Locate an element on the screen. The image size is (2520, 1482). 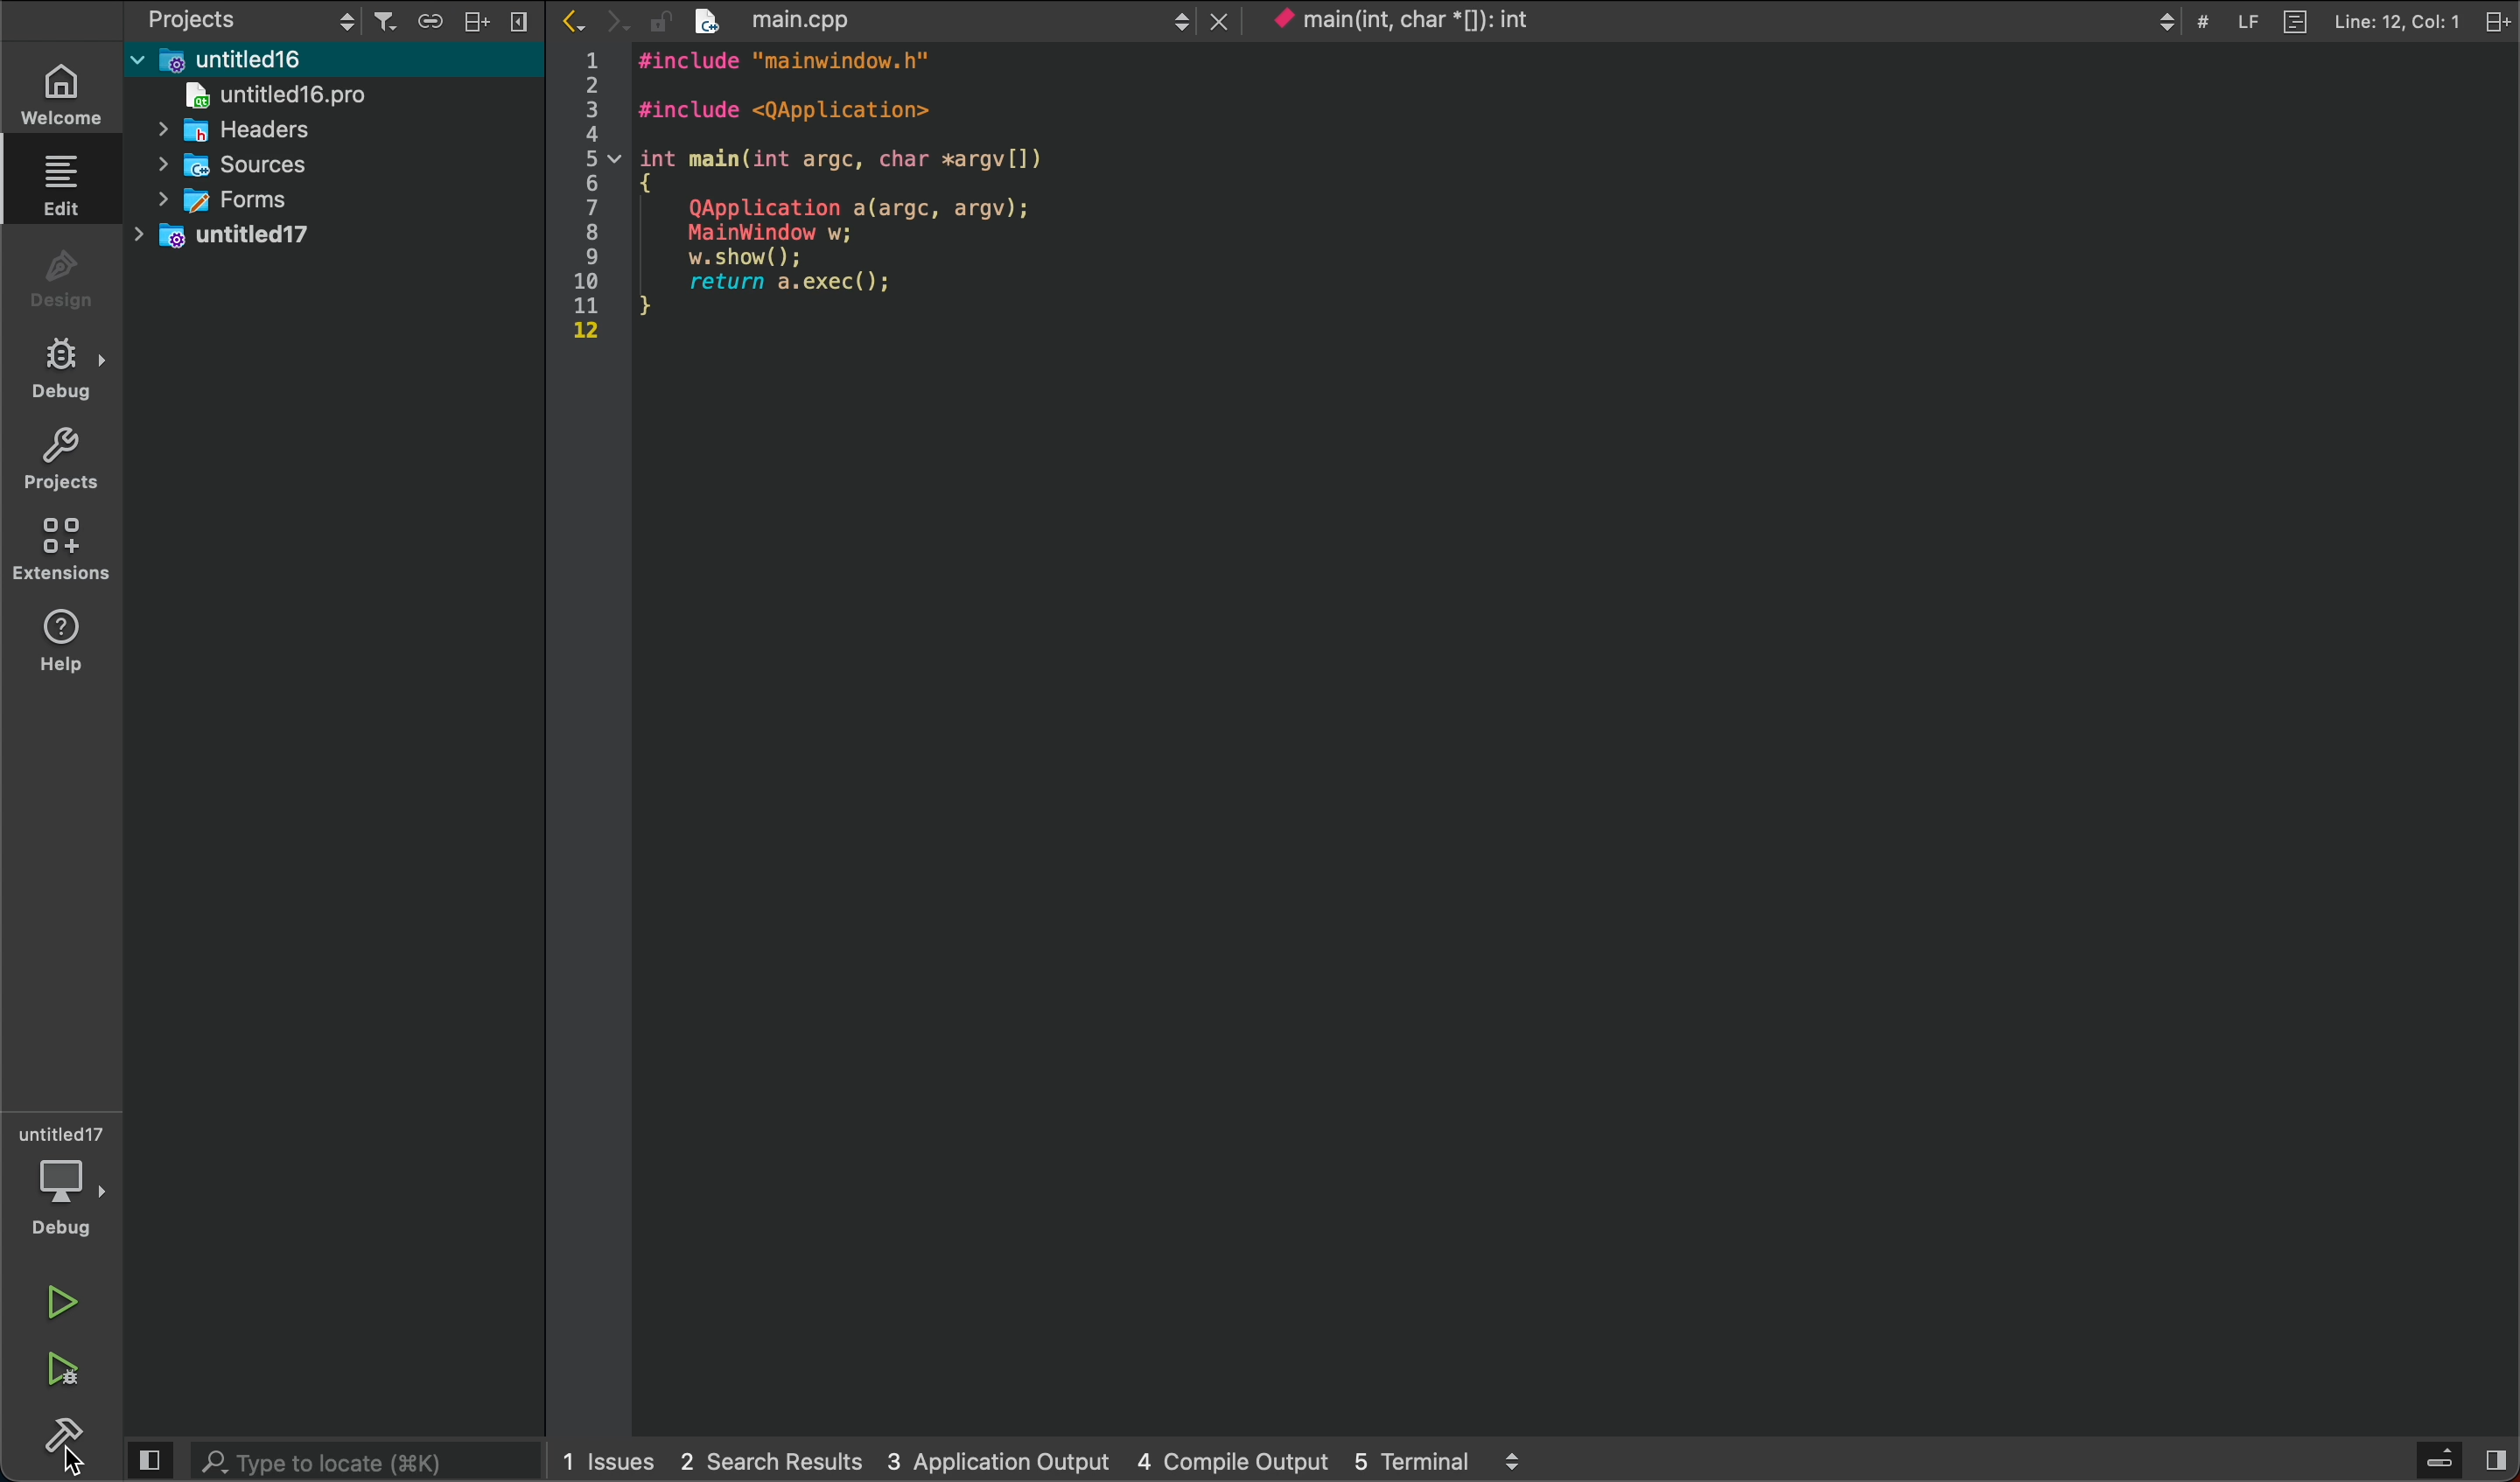
menu is located at coordinates (2440, 1462).